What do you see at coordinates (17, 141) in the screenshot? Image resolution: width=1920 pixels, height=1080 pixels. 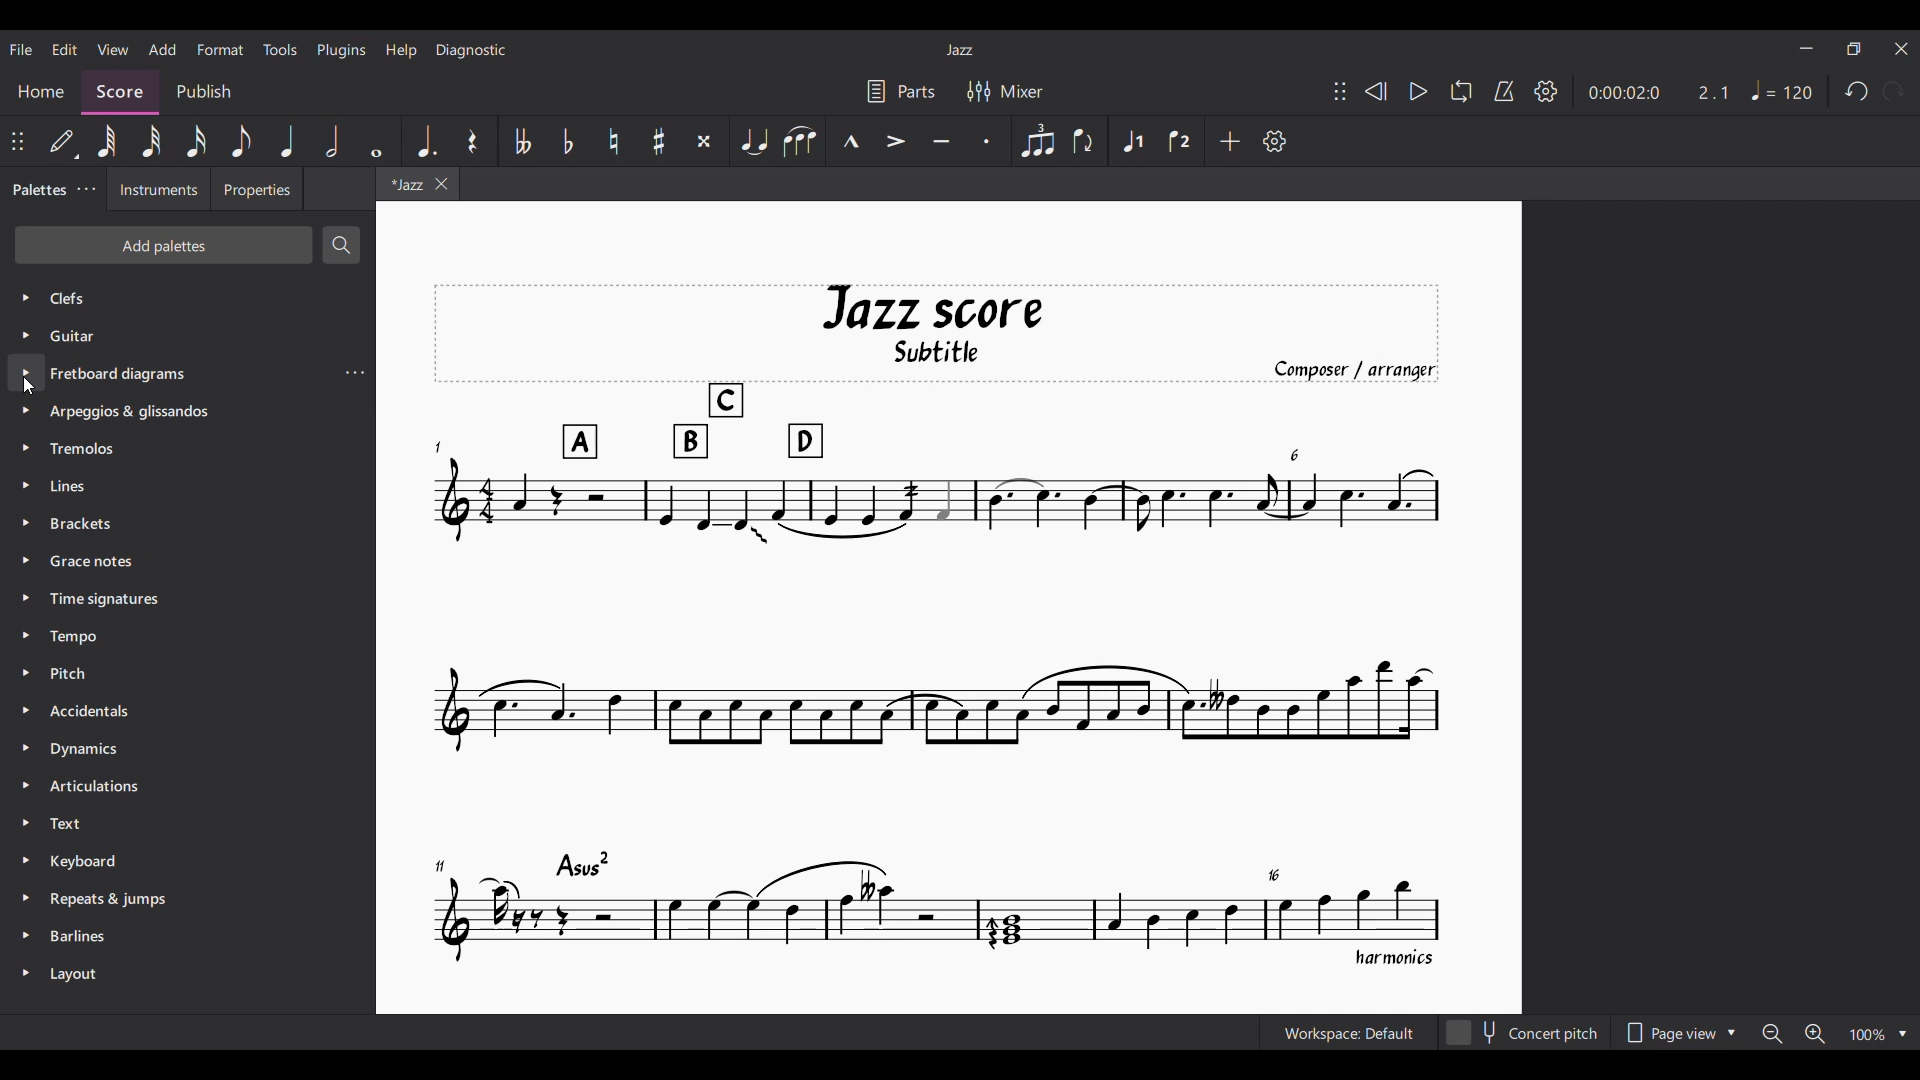 I see `Change position` at bounding box center [17, 141].